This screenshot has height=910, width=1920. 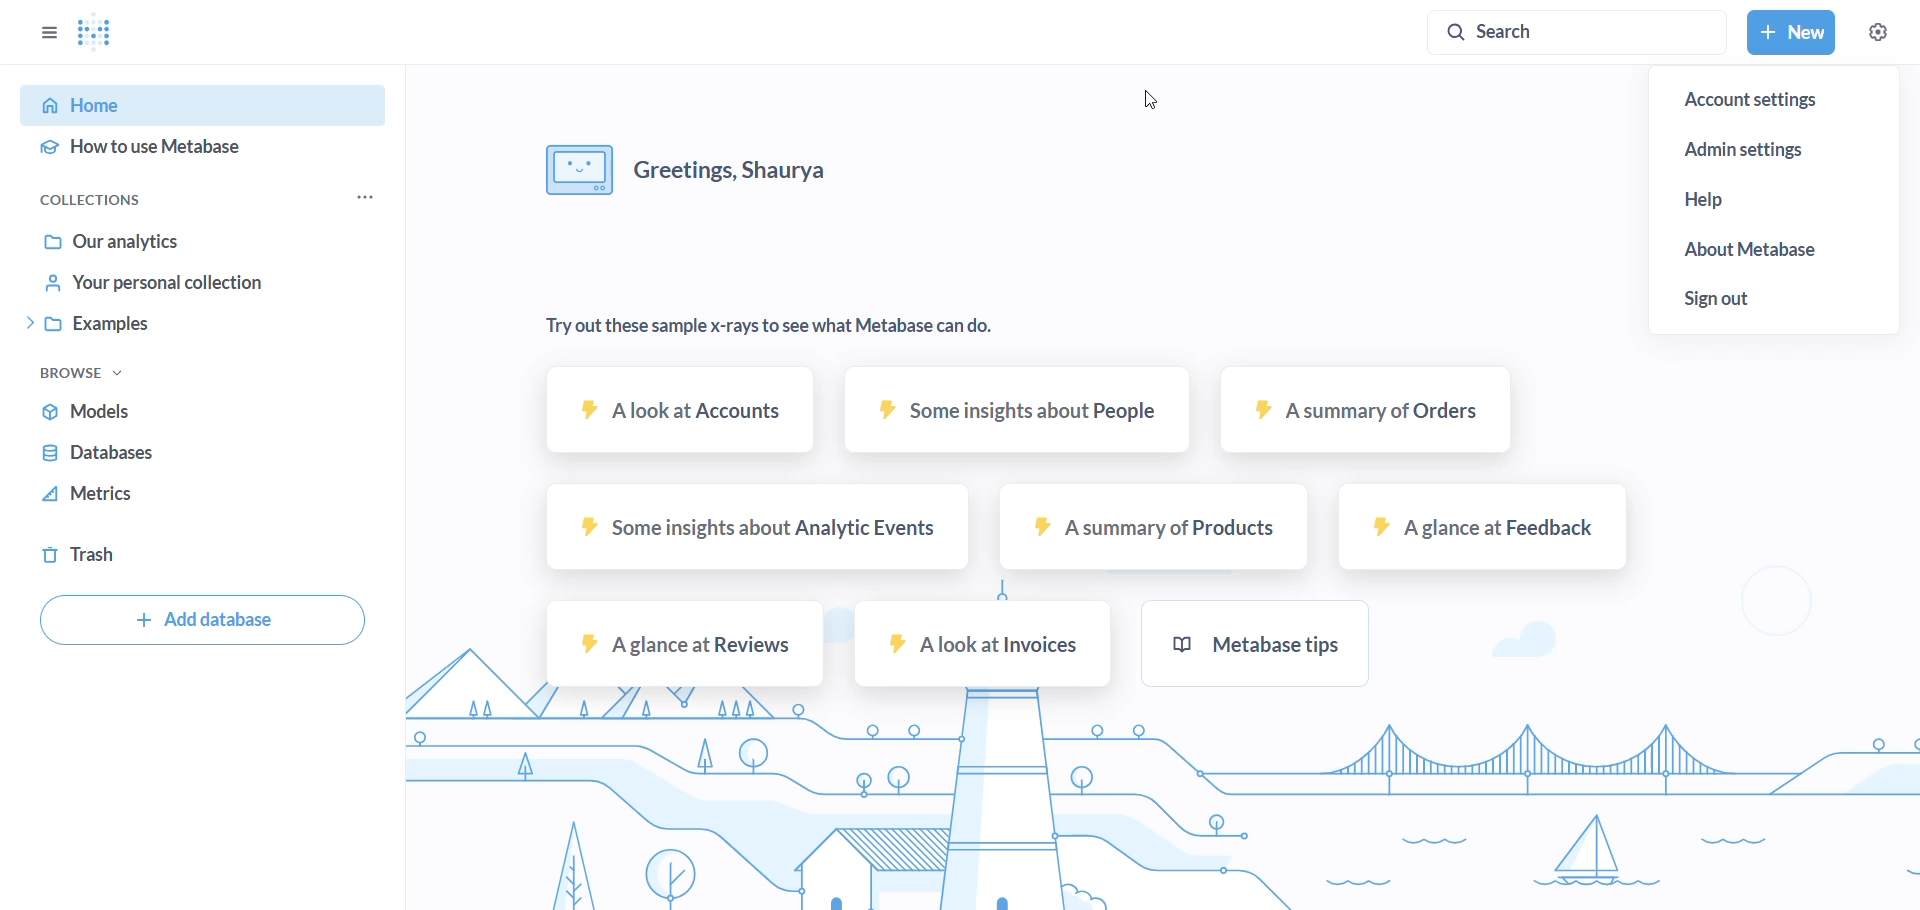 What do you see at coordinates (100, 375) in the screenshot?
I see `browse` at bounding box center [100, 375].